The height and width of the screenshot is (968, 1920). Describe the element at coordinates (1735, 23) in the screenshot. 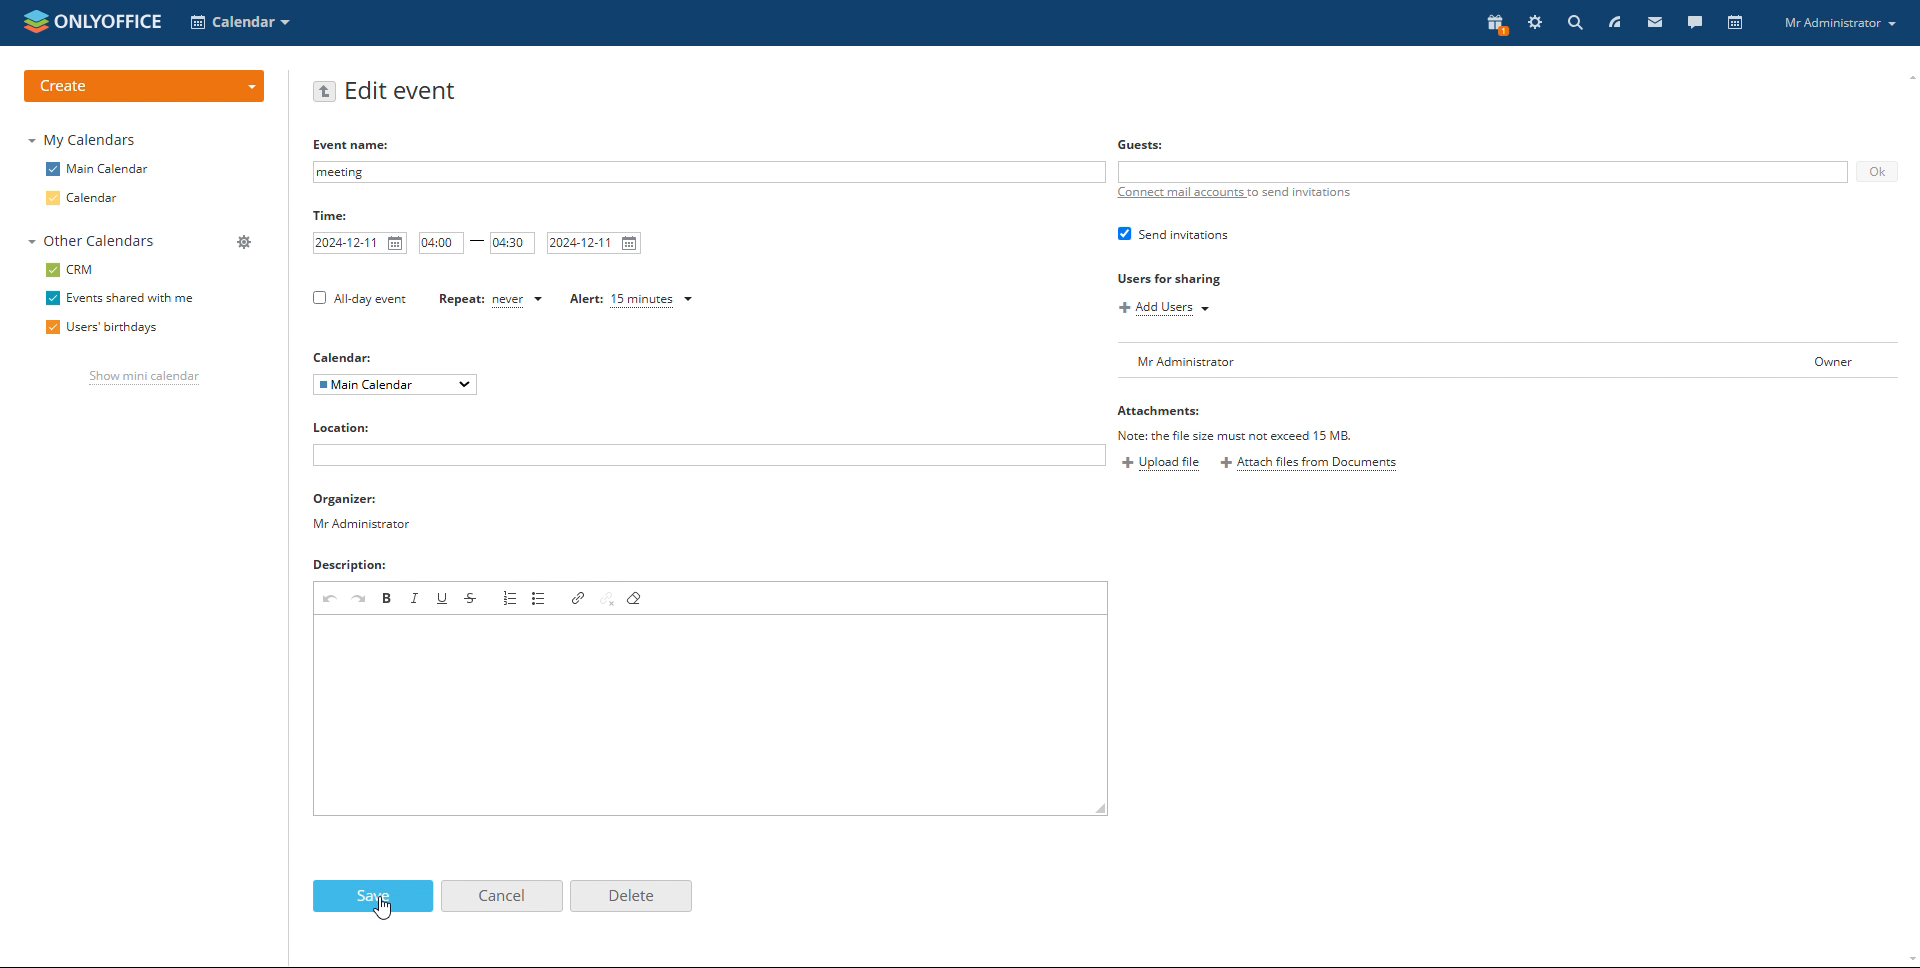

I see `calendar` at that location.